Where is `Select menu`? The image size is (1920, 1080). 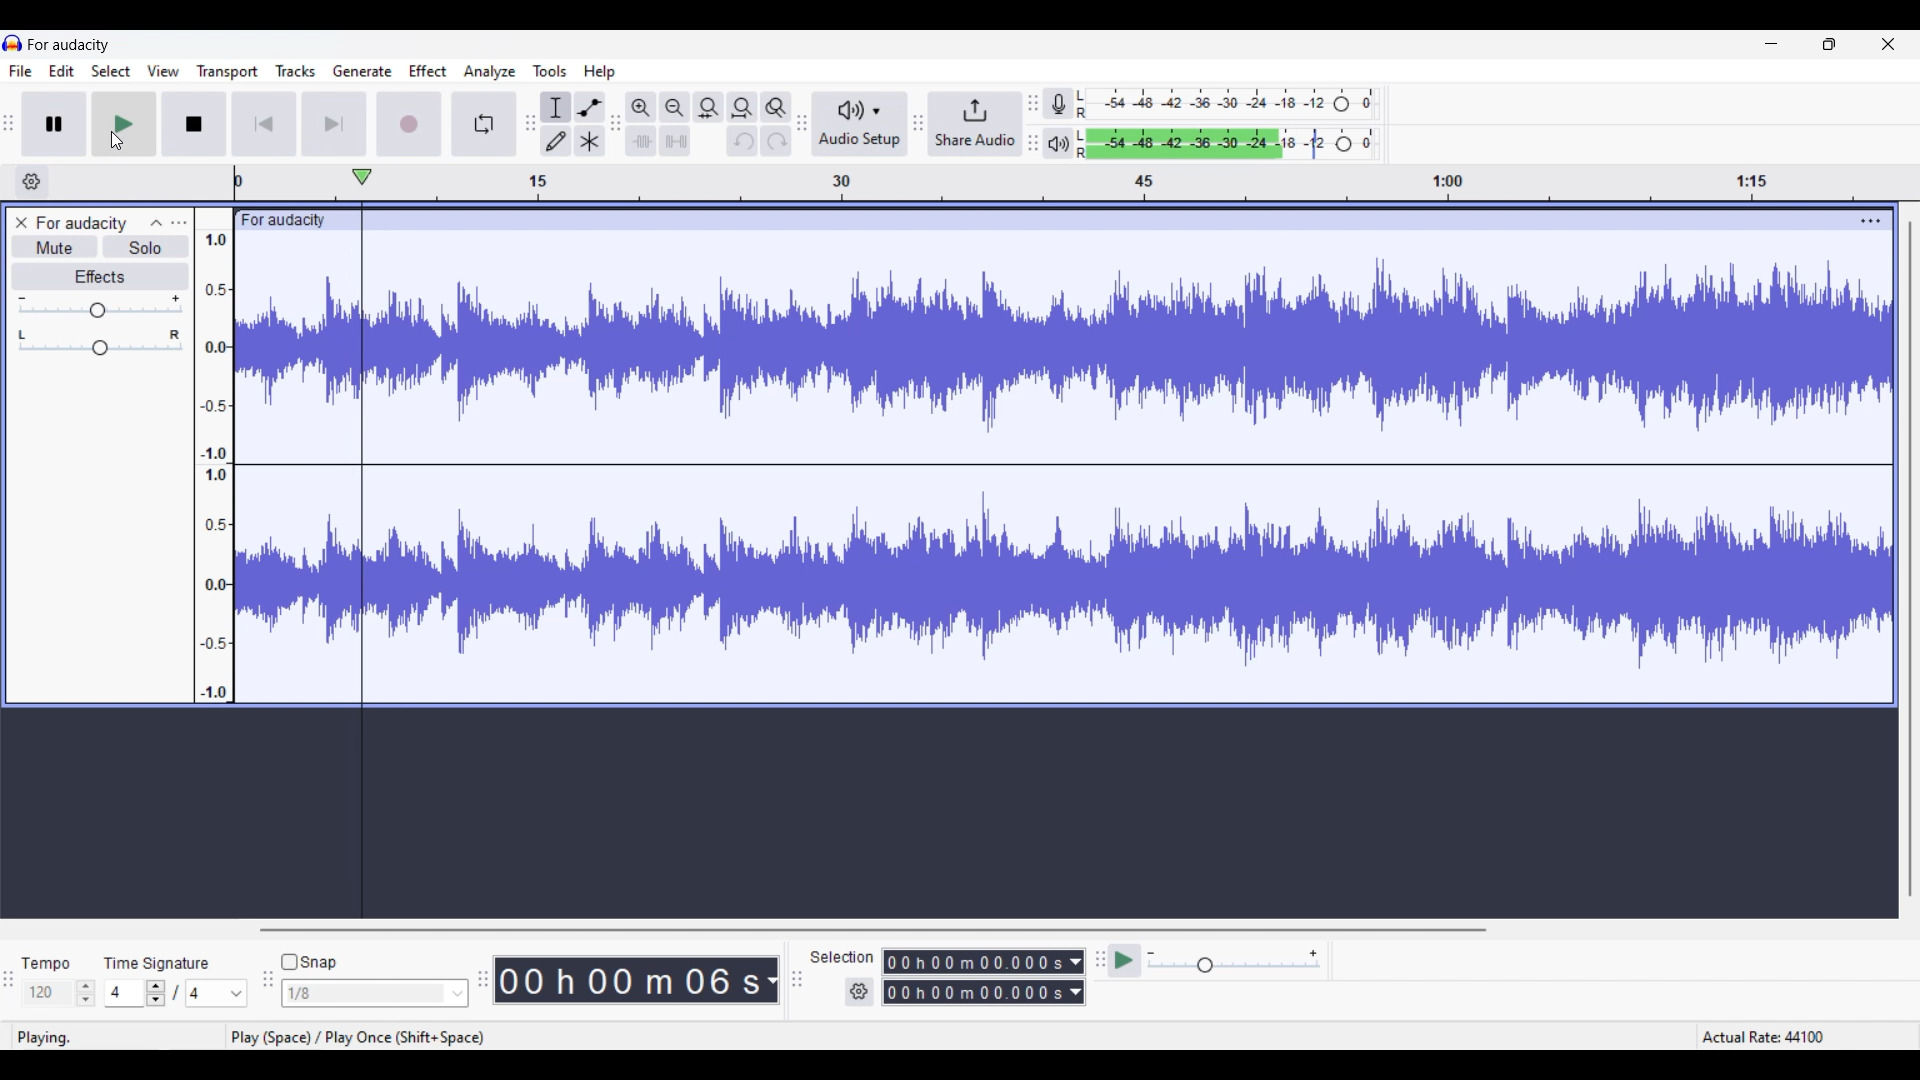
Select menu is located at coordinates (111, 71).